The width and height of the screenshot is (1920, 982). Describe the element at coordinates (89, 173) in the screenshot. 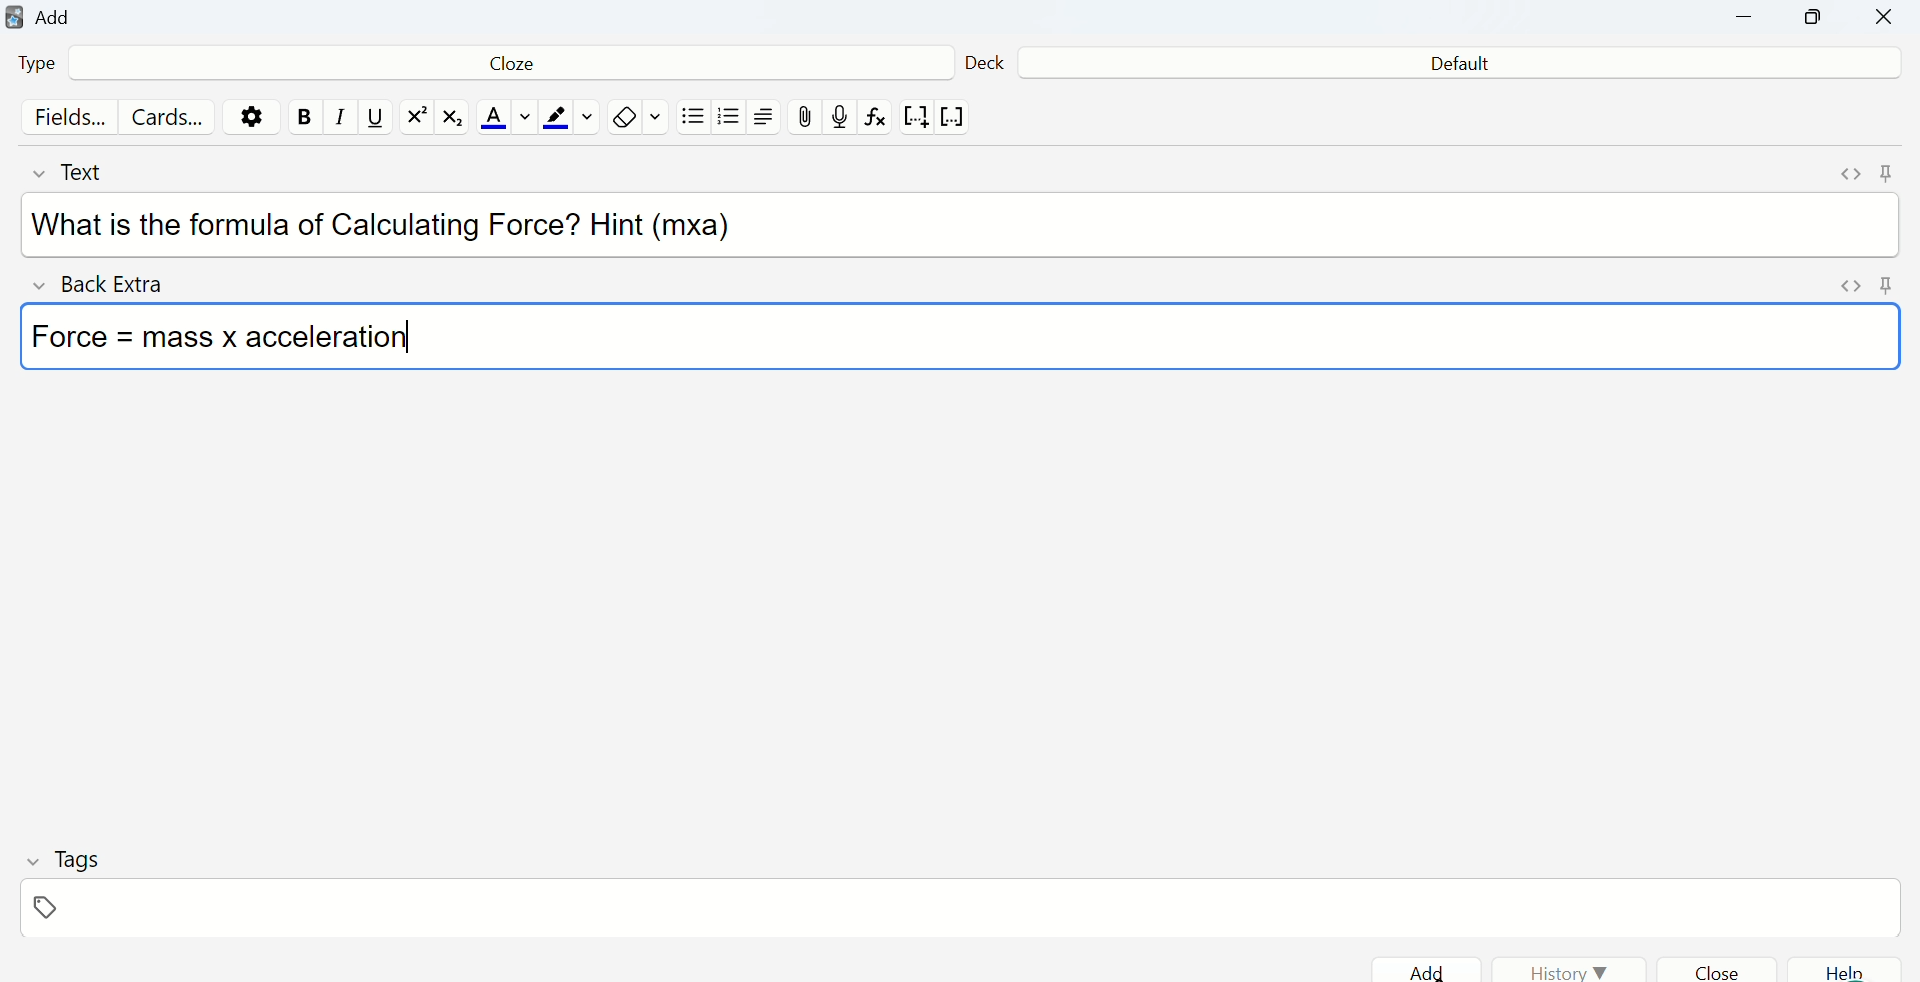

I see `Text` at that location.